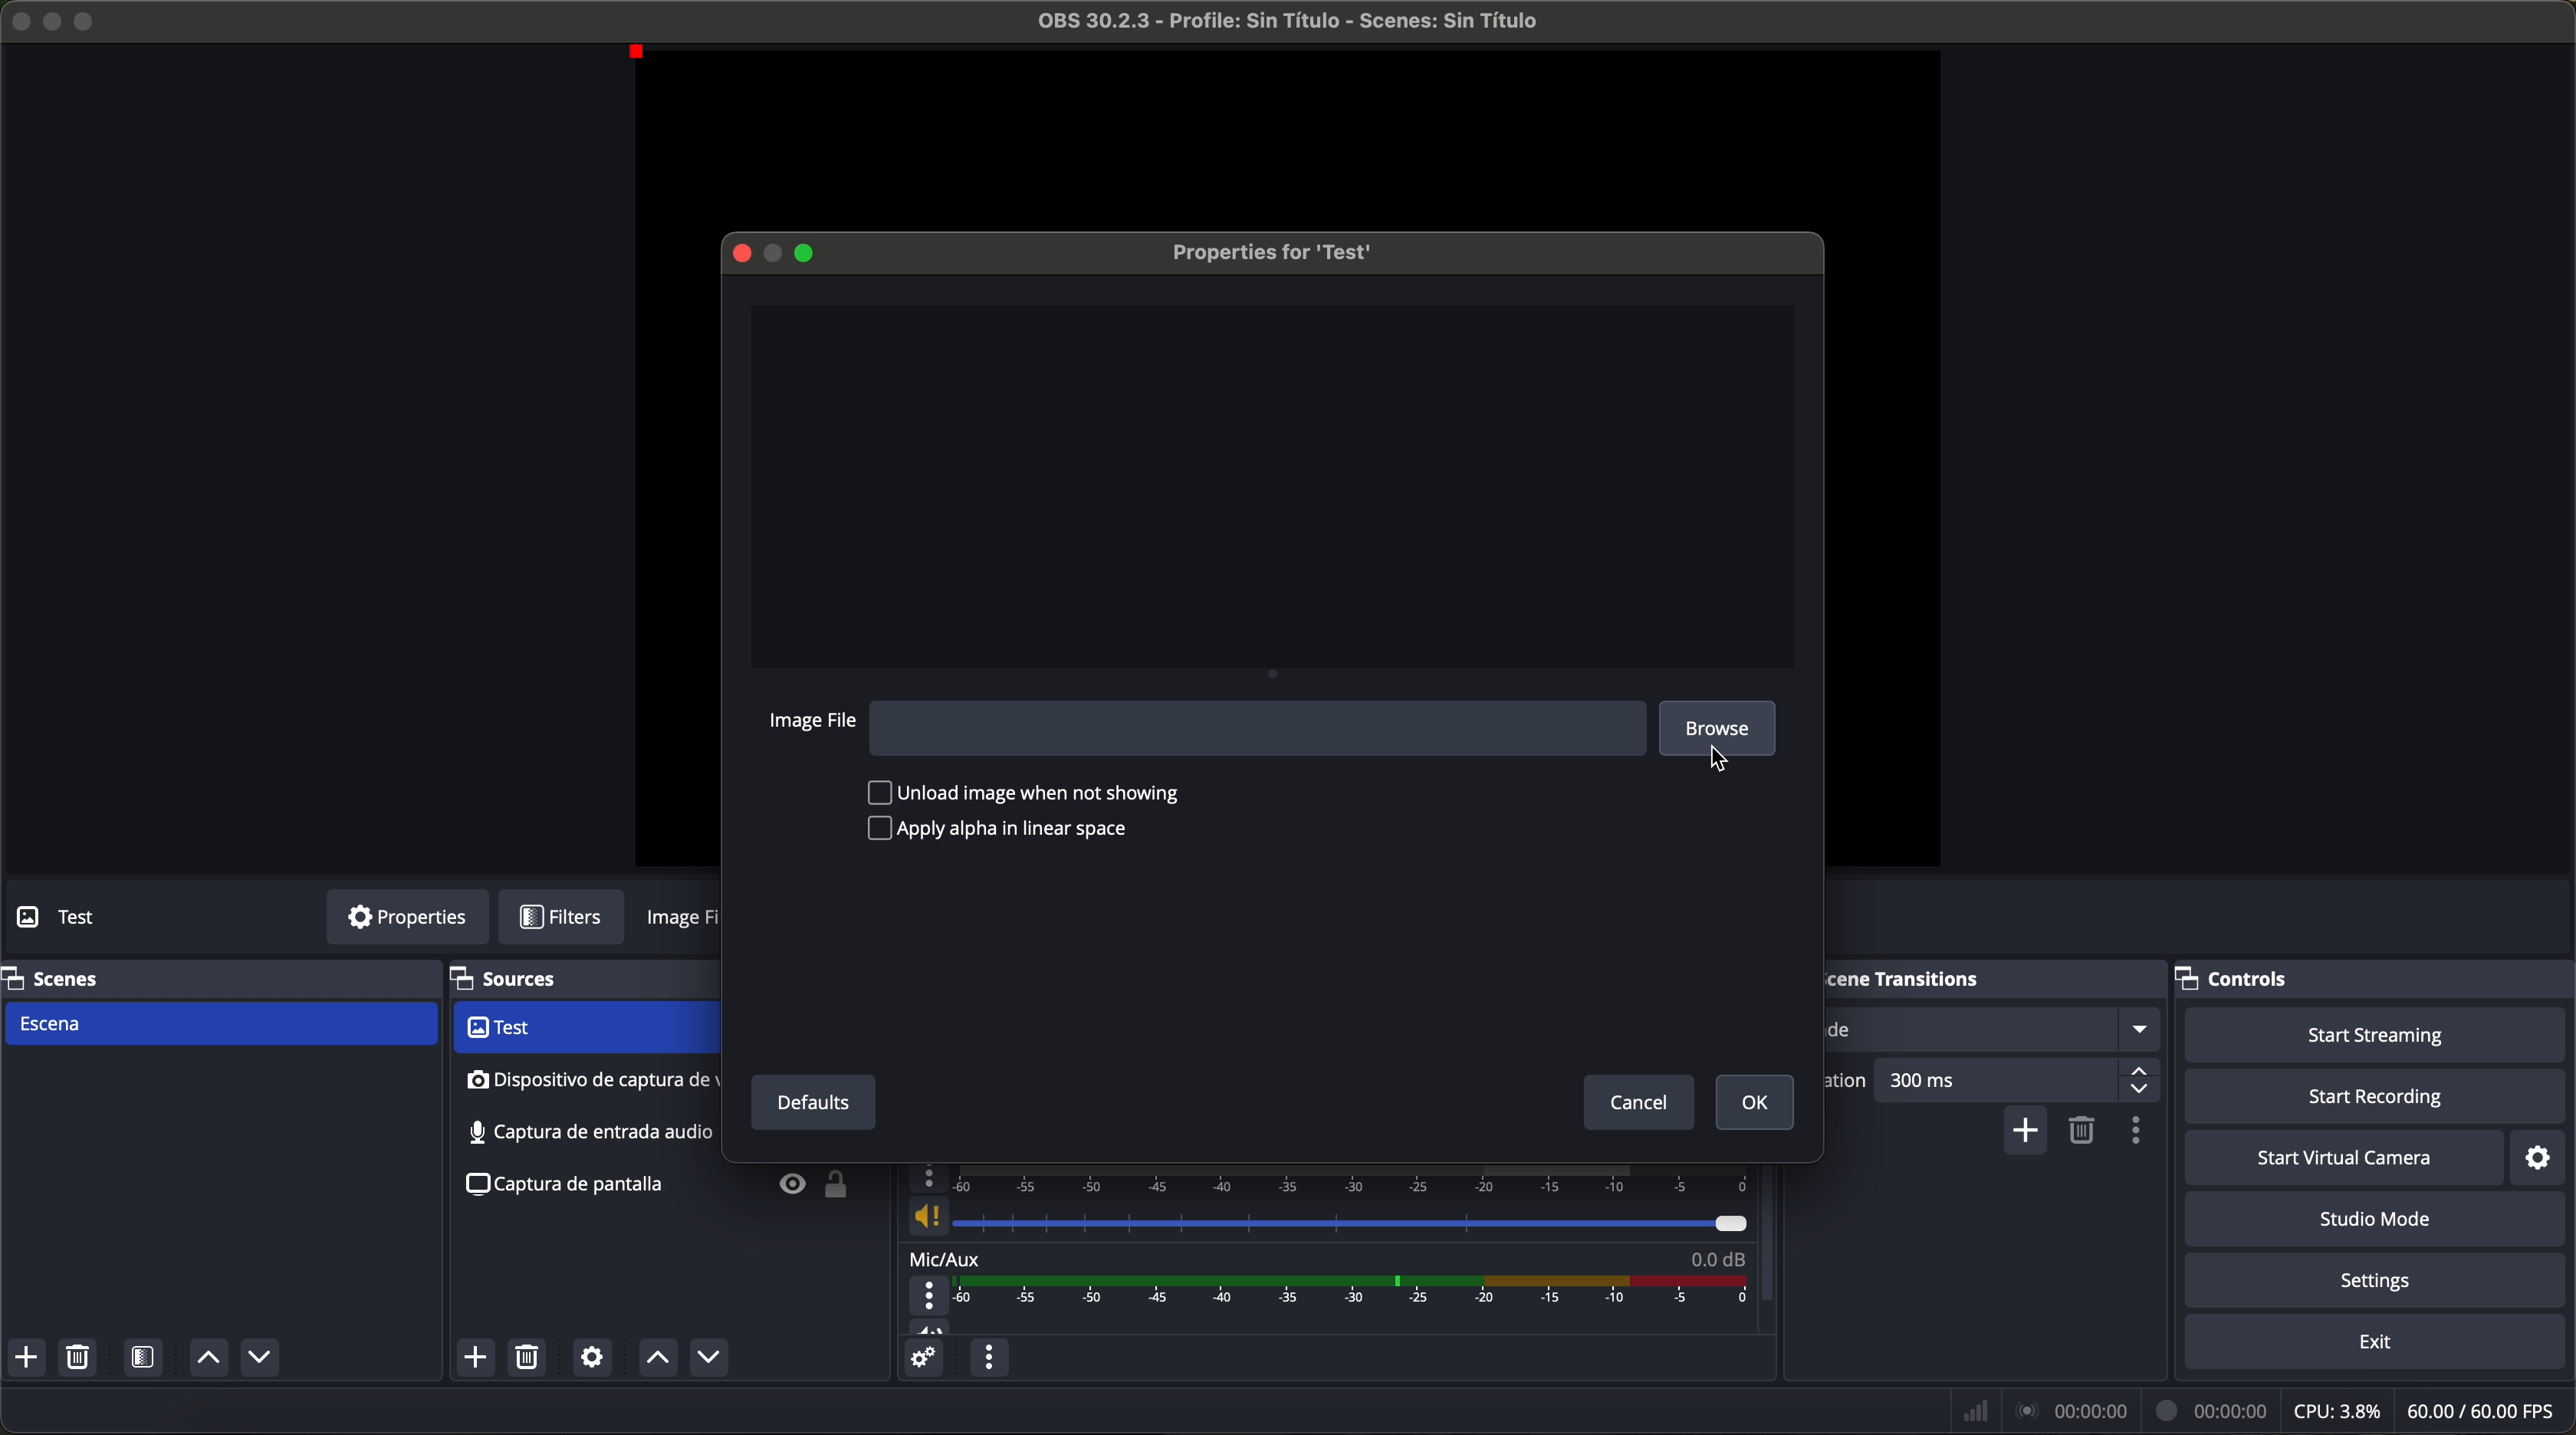 The width and height of the screenshot is (2576, 1435). What do you see at coordinates (1716, 758) in the screenshot?
I see `cursor` at bounding box center [1716, 758].